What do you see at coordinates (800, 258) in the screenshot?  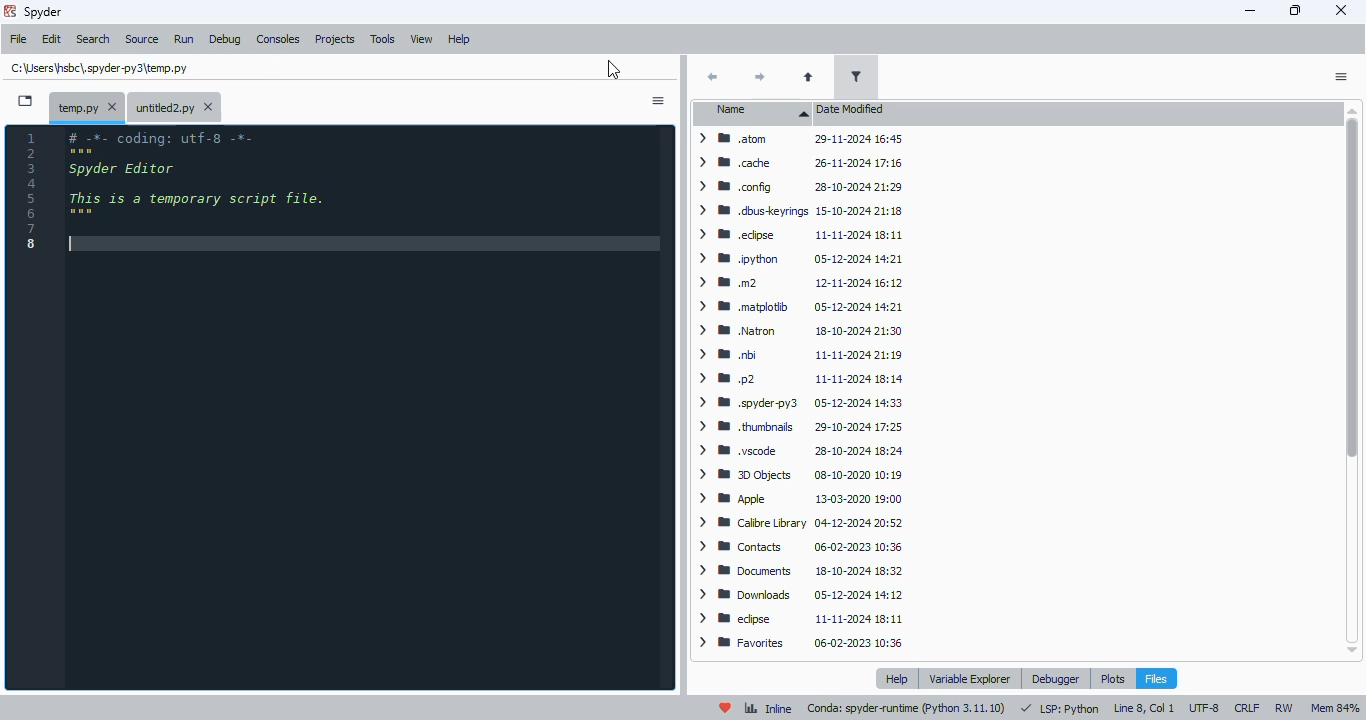 I see `> WM python 05-12-2024 14:21` at bounding box center [800, 258].